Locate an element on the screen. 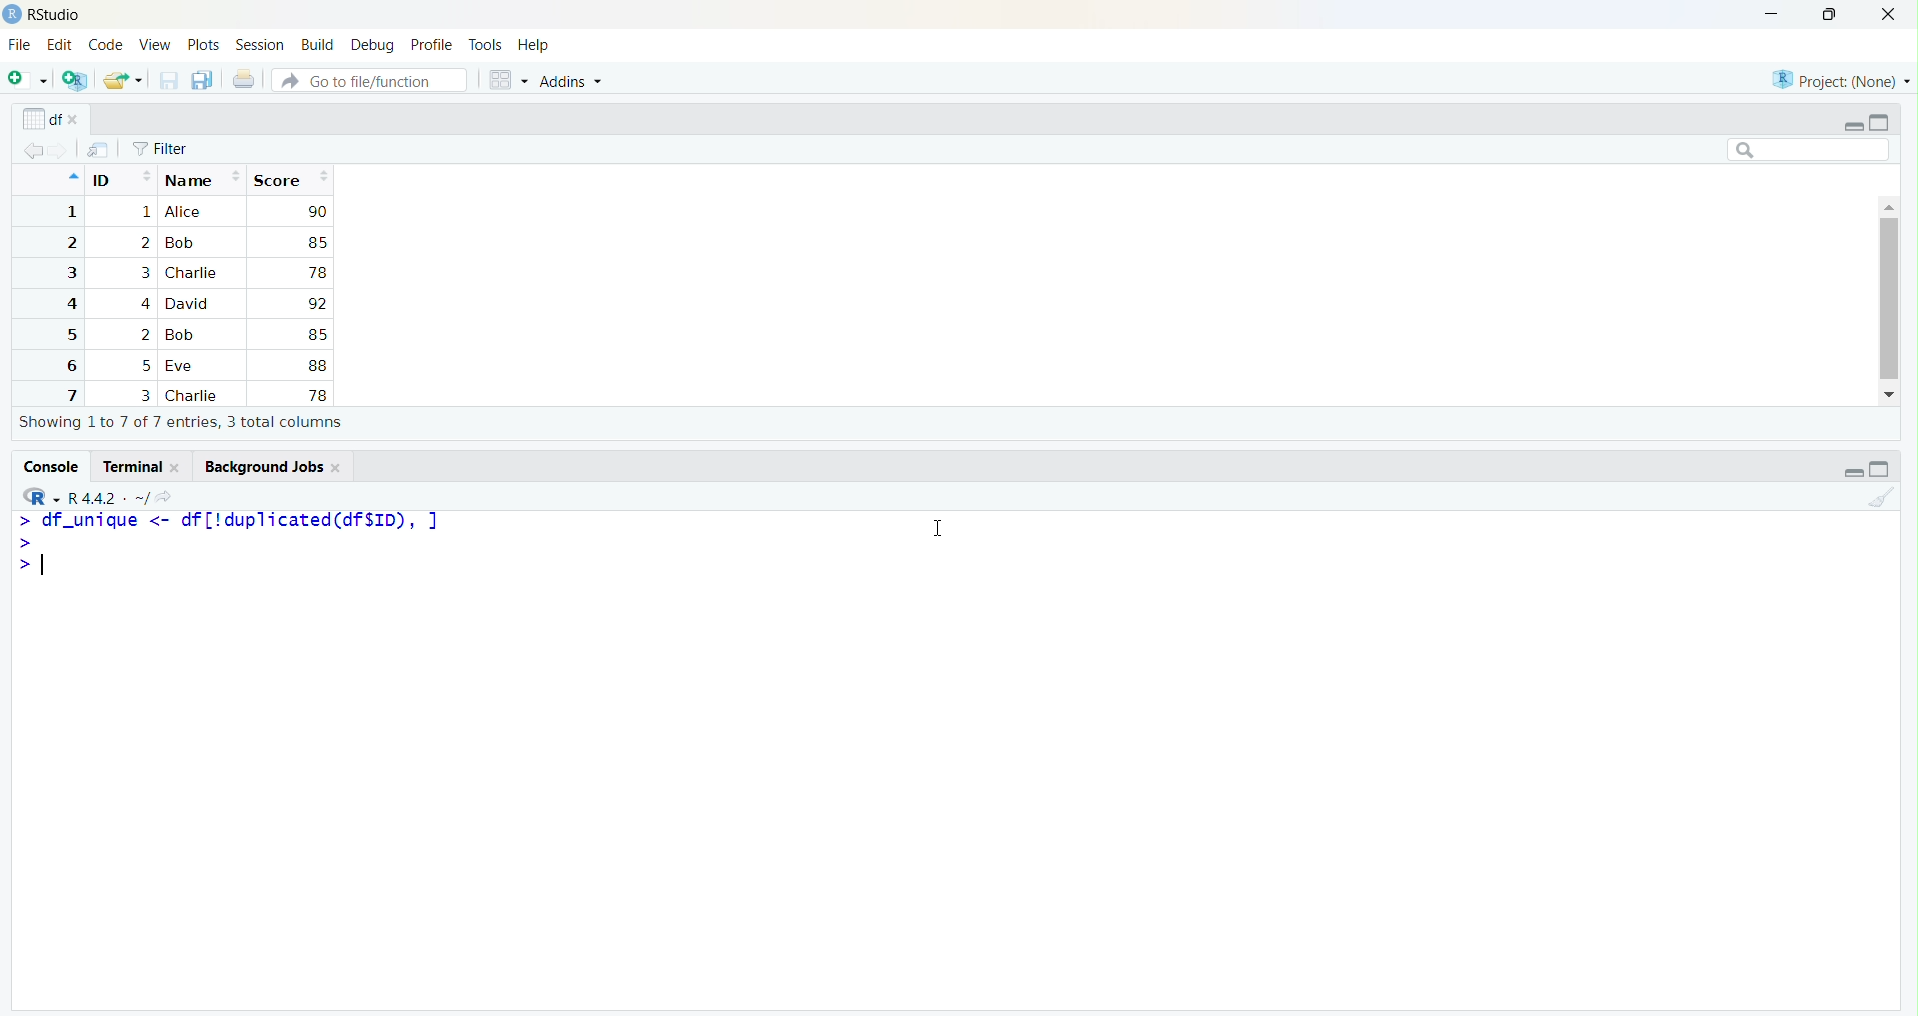  6 is located at coordinates (68, 365).